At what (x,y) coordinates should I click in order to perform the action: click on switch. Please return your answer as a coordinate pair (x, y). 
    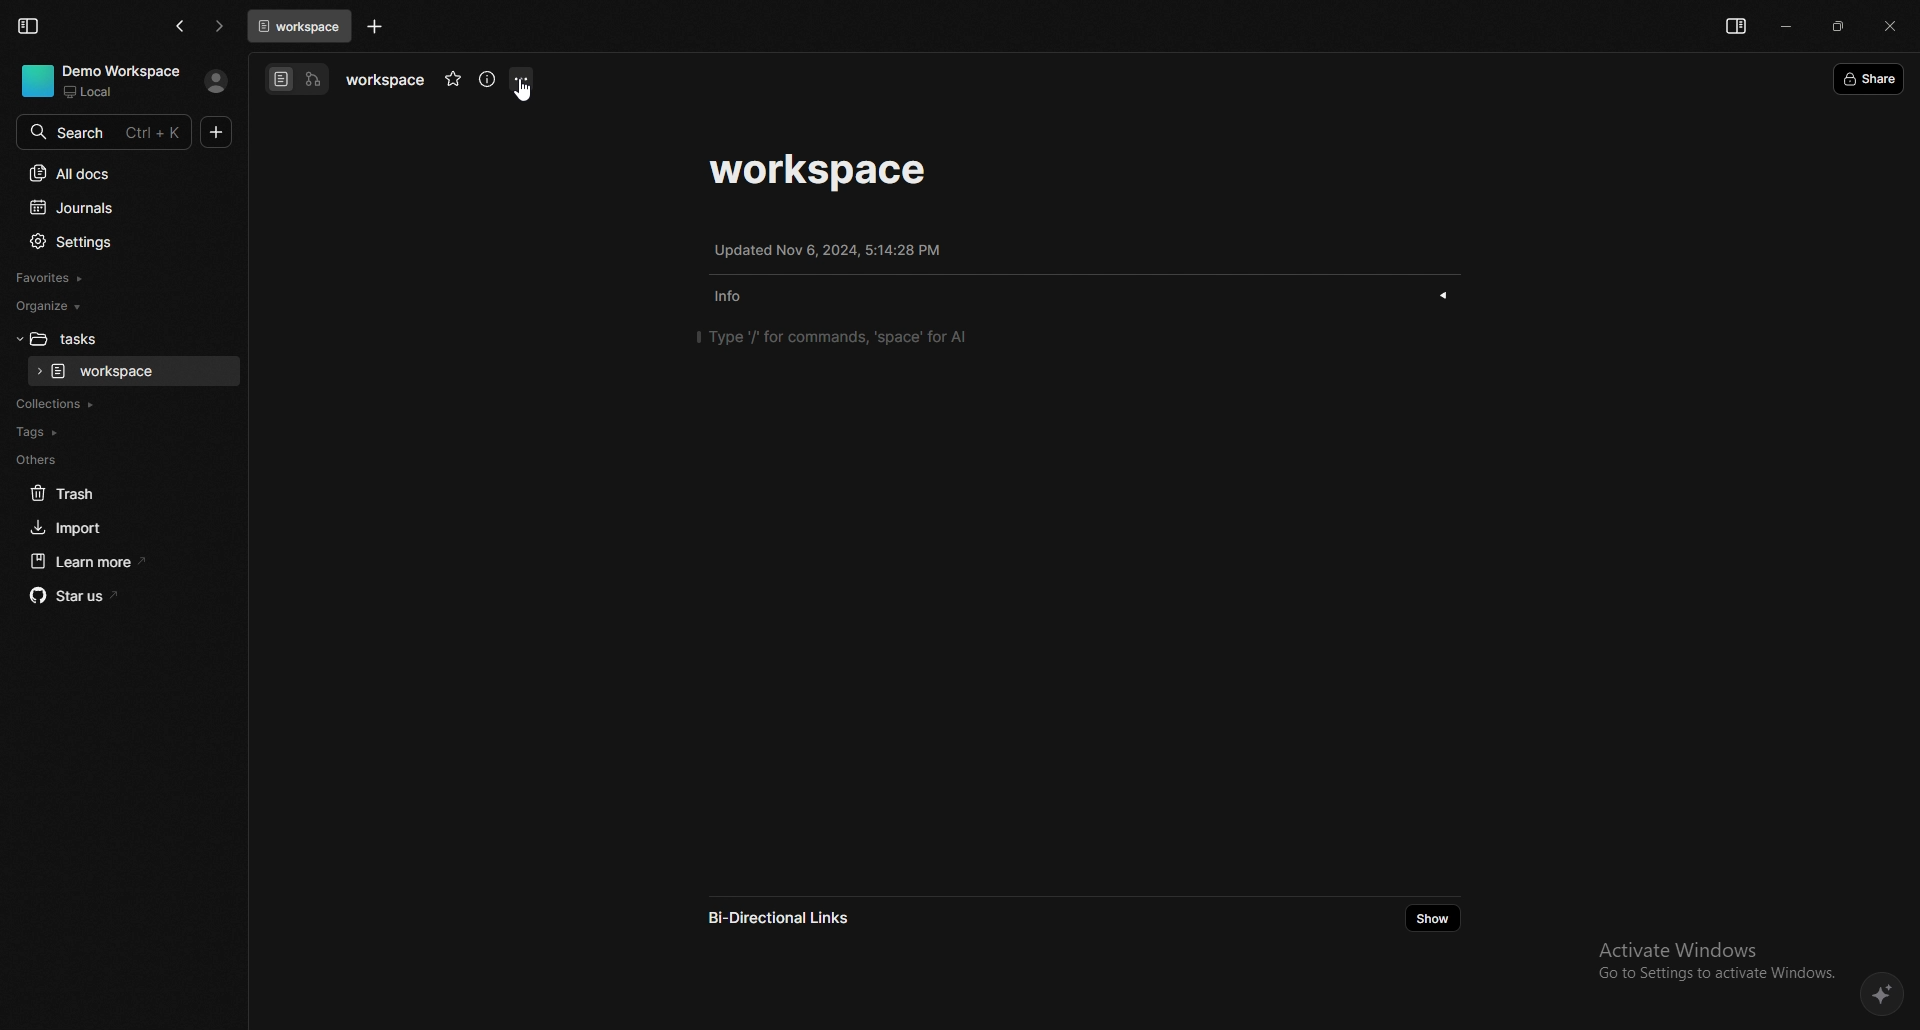
    Looking at the image, I should click on (298, 80).